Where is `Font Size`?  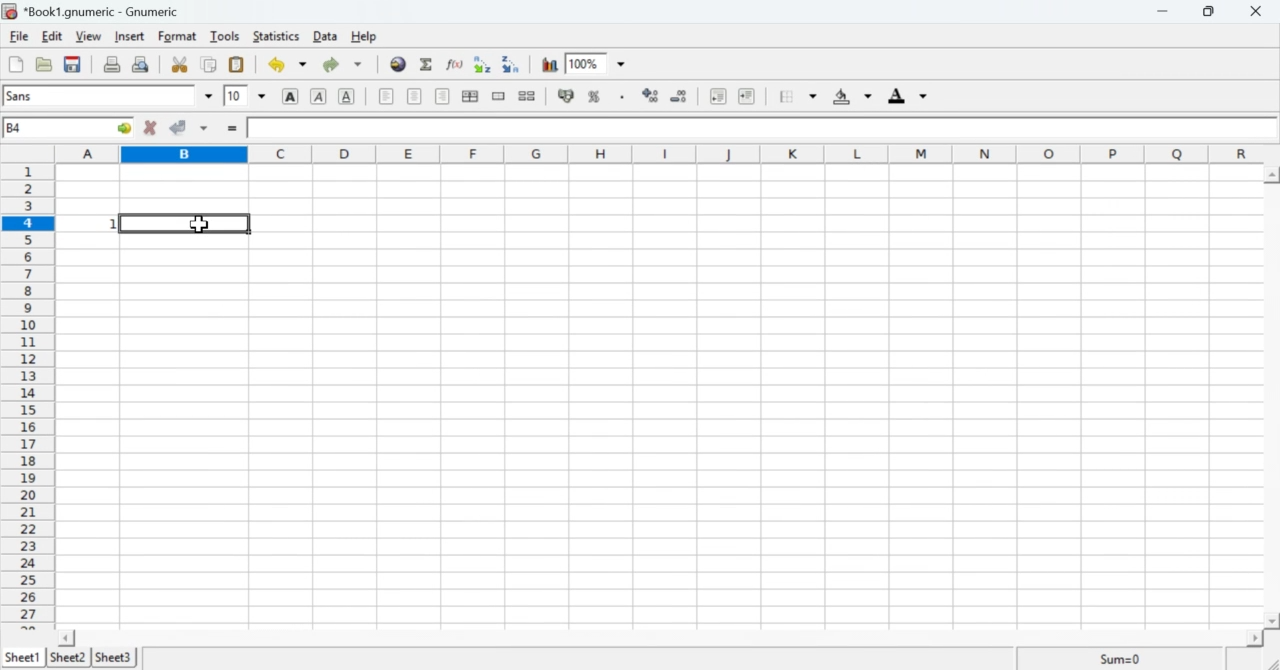 Font Size is located at coordinates (247, 96).